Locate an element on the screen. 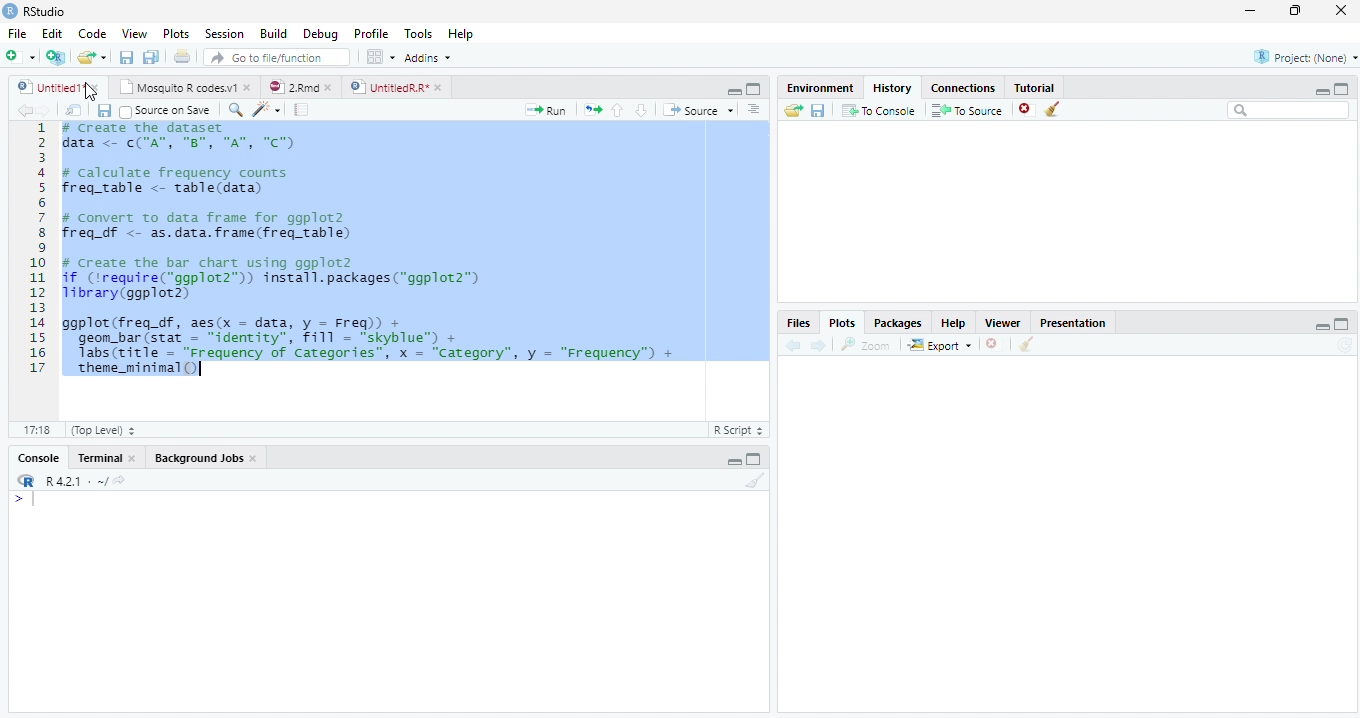  Profile is located at coordinates (371, 34).